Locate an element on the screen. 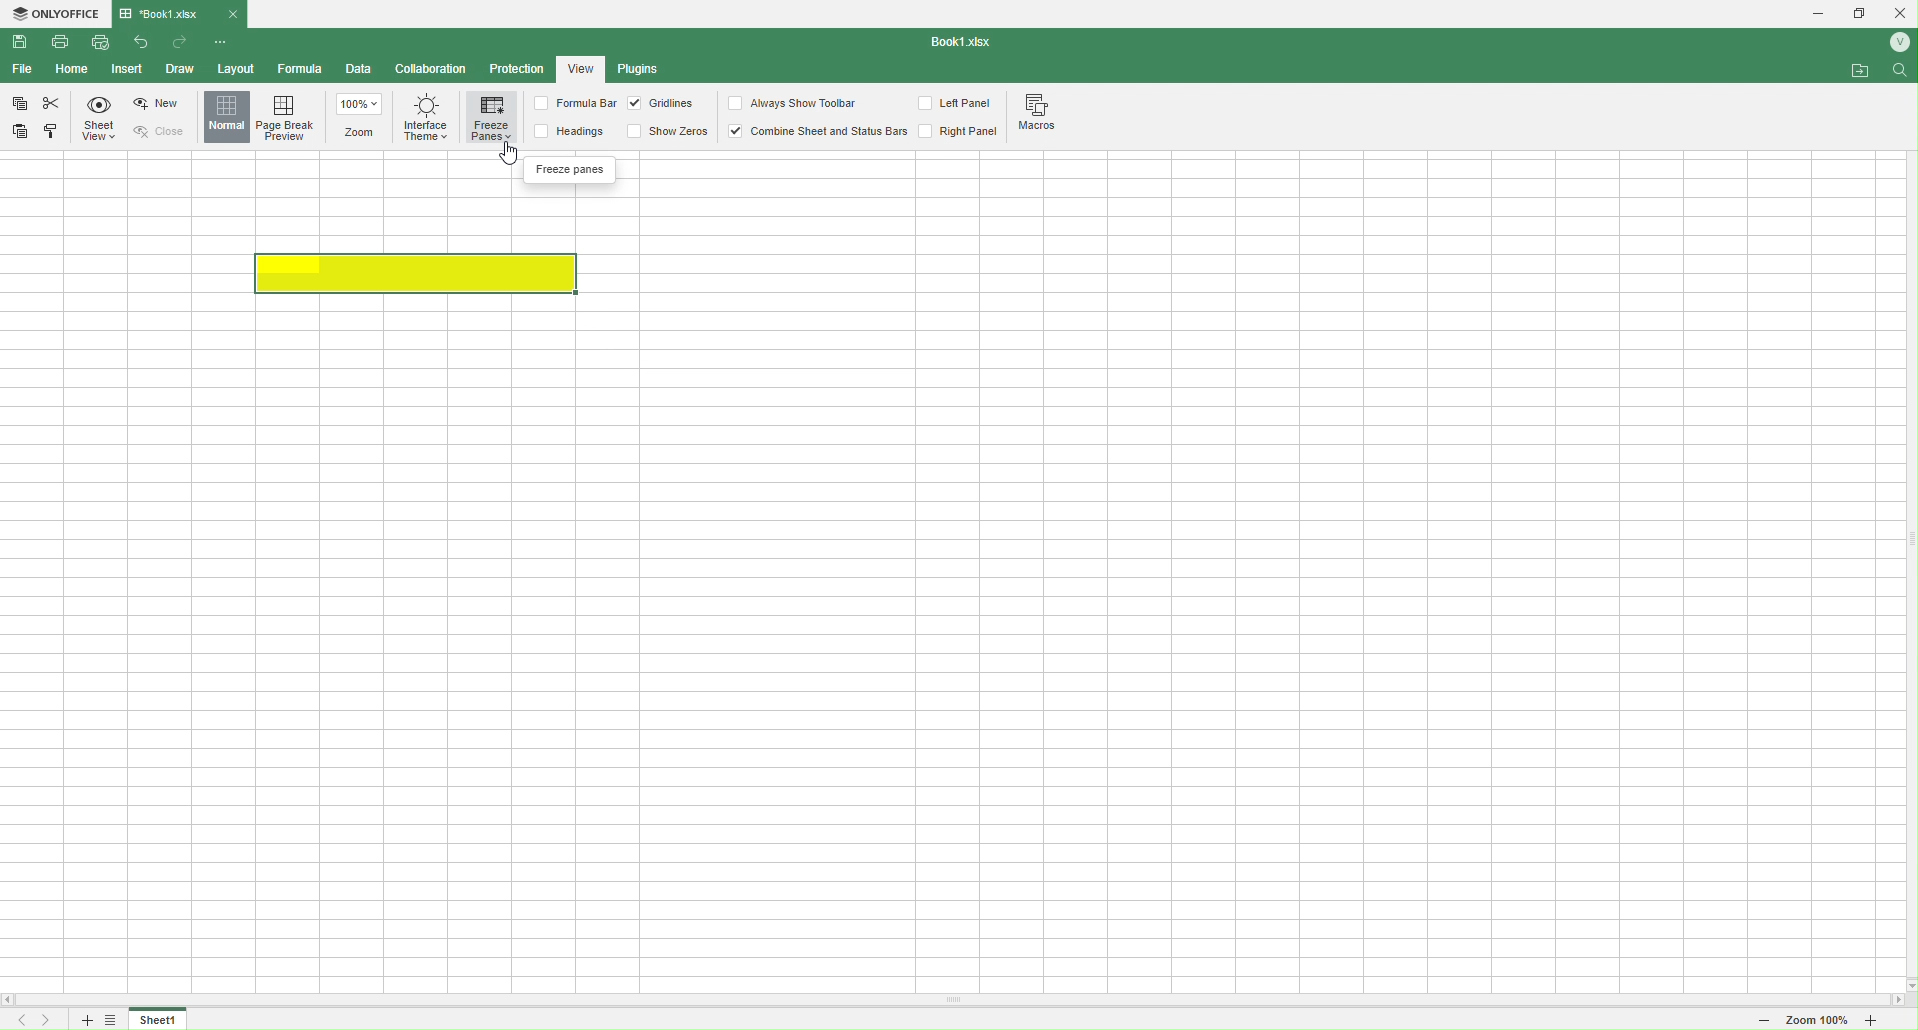  Scroll bar is located at coordinates (959, 1001).